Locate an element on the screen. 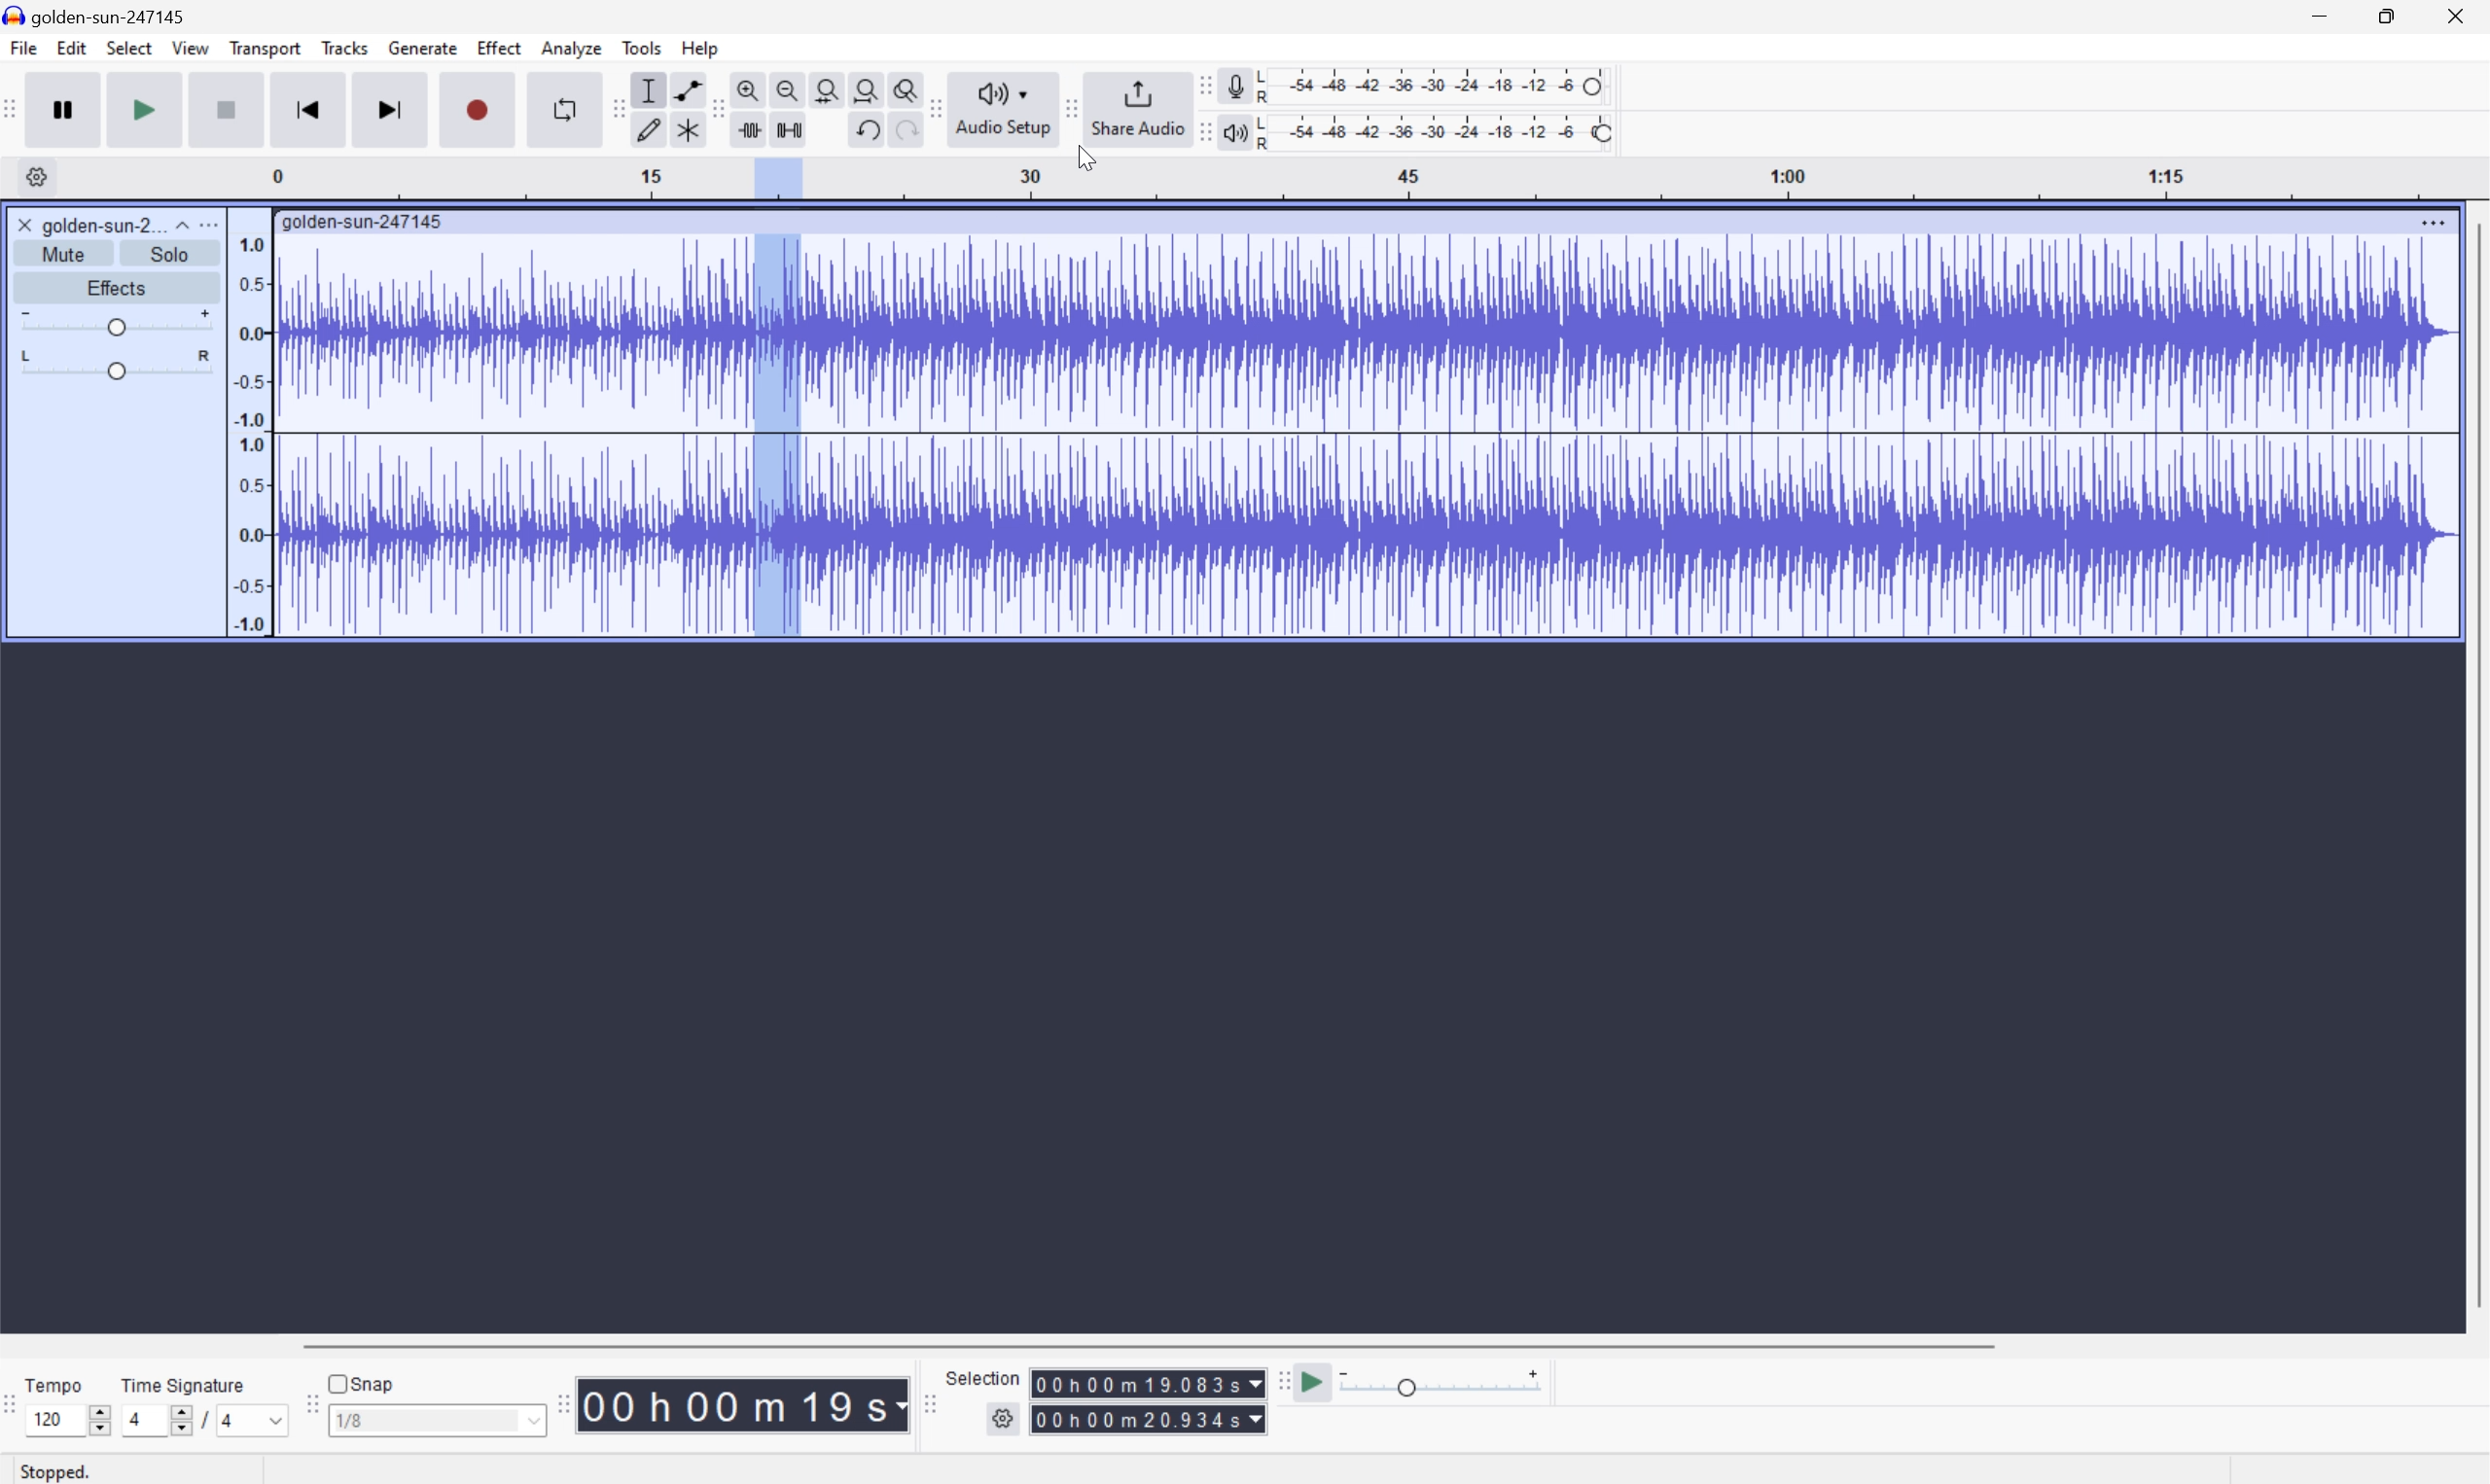 This screenshot has width=2490, height=1484. Audacity transport layer toolbar is located at coordinates (11, 110).